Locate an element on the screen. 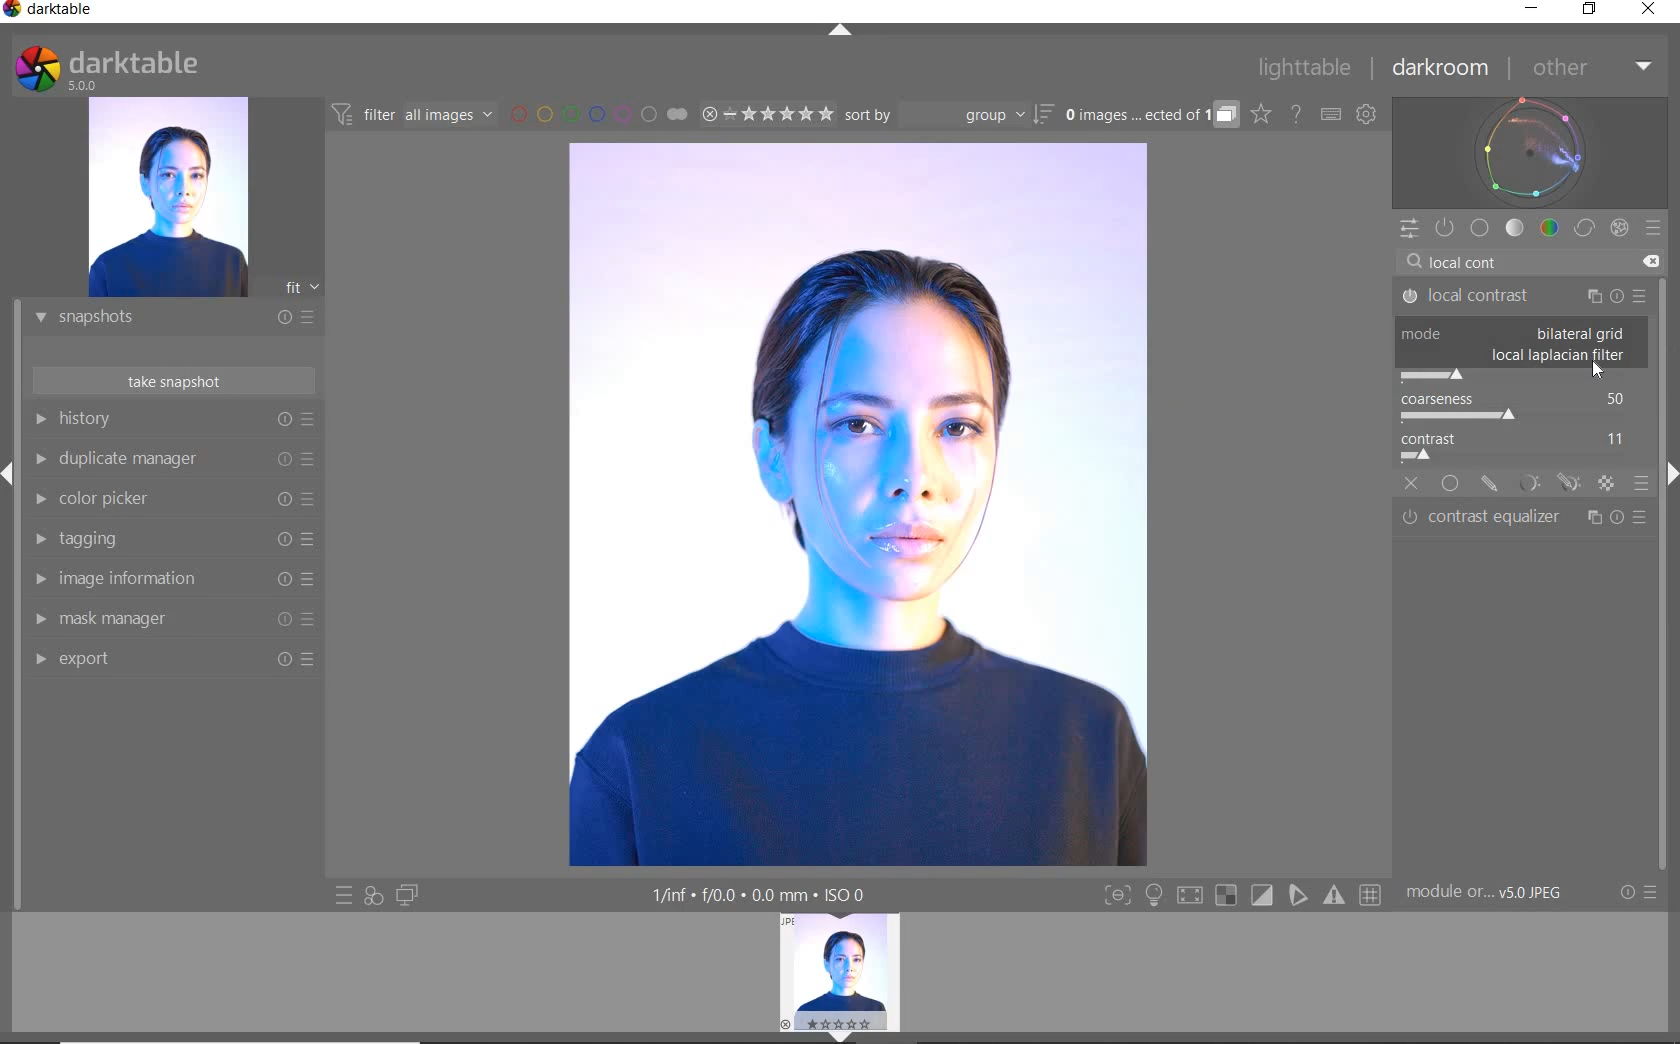 The image size is (1680, 1044). SET KEYBOARD SHORTCUTS is located at coordinates (1331, 114).